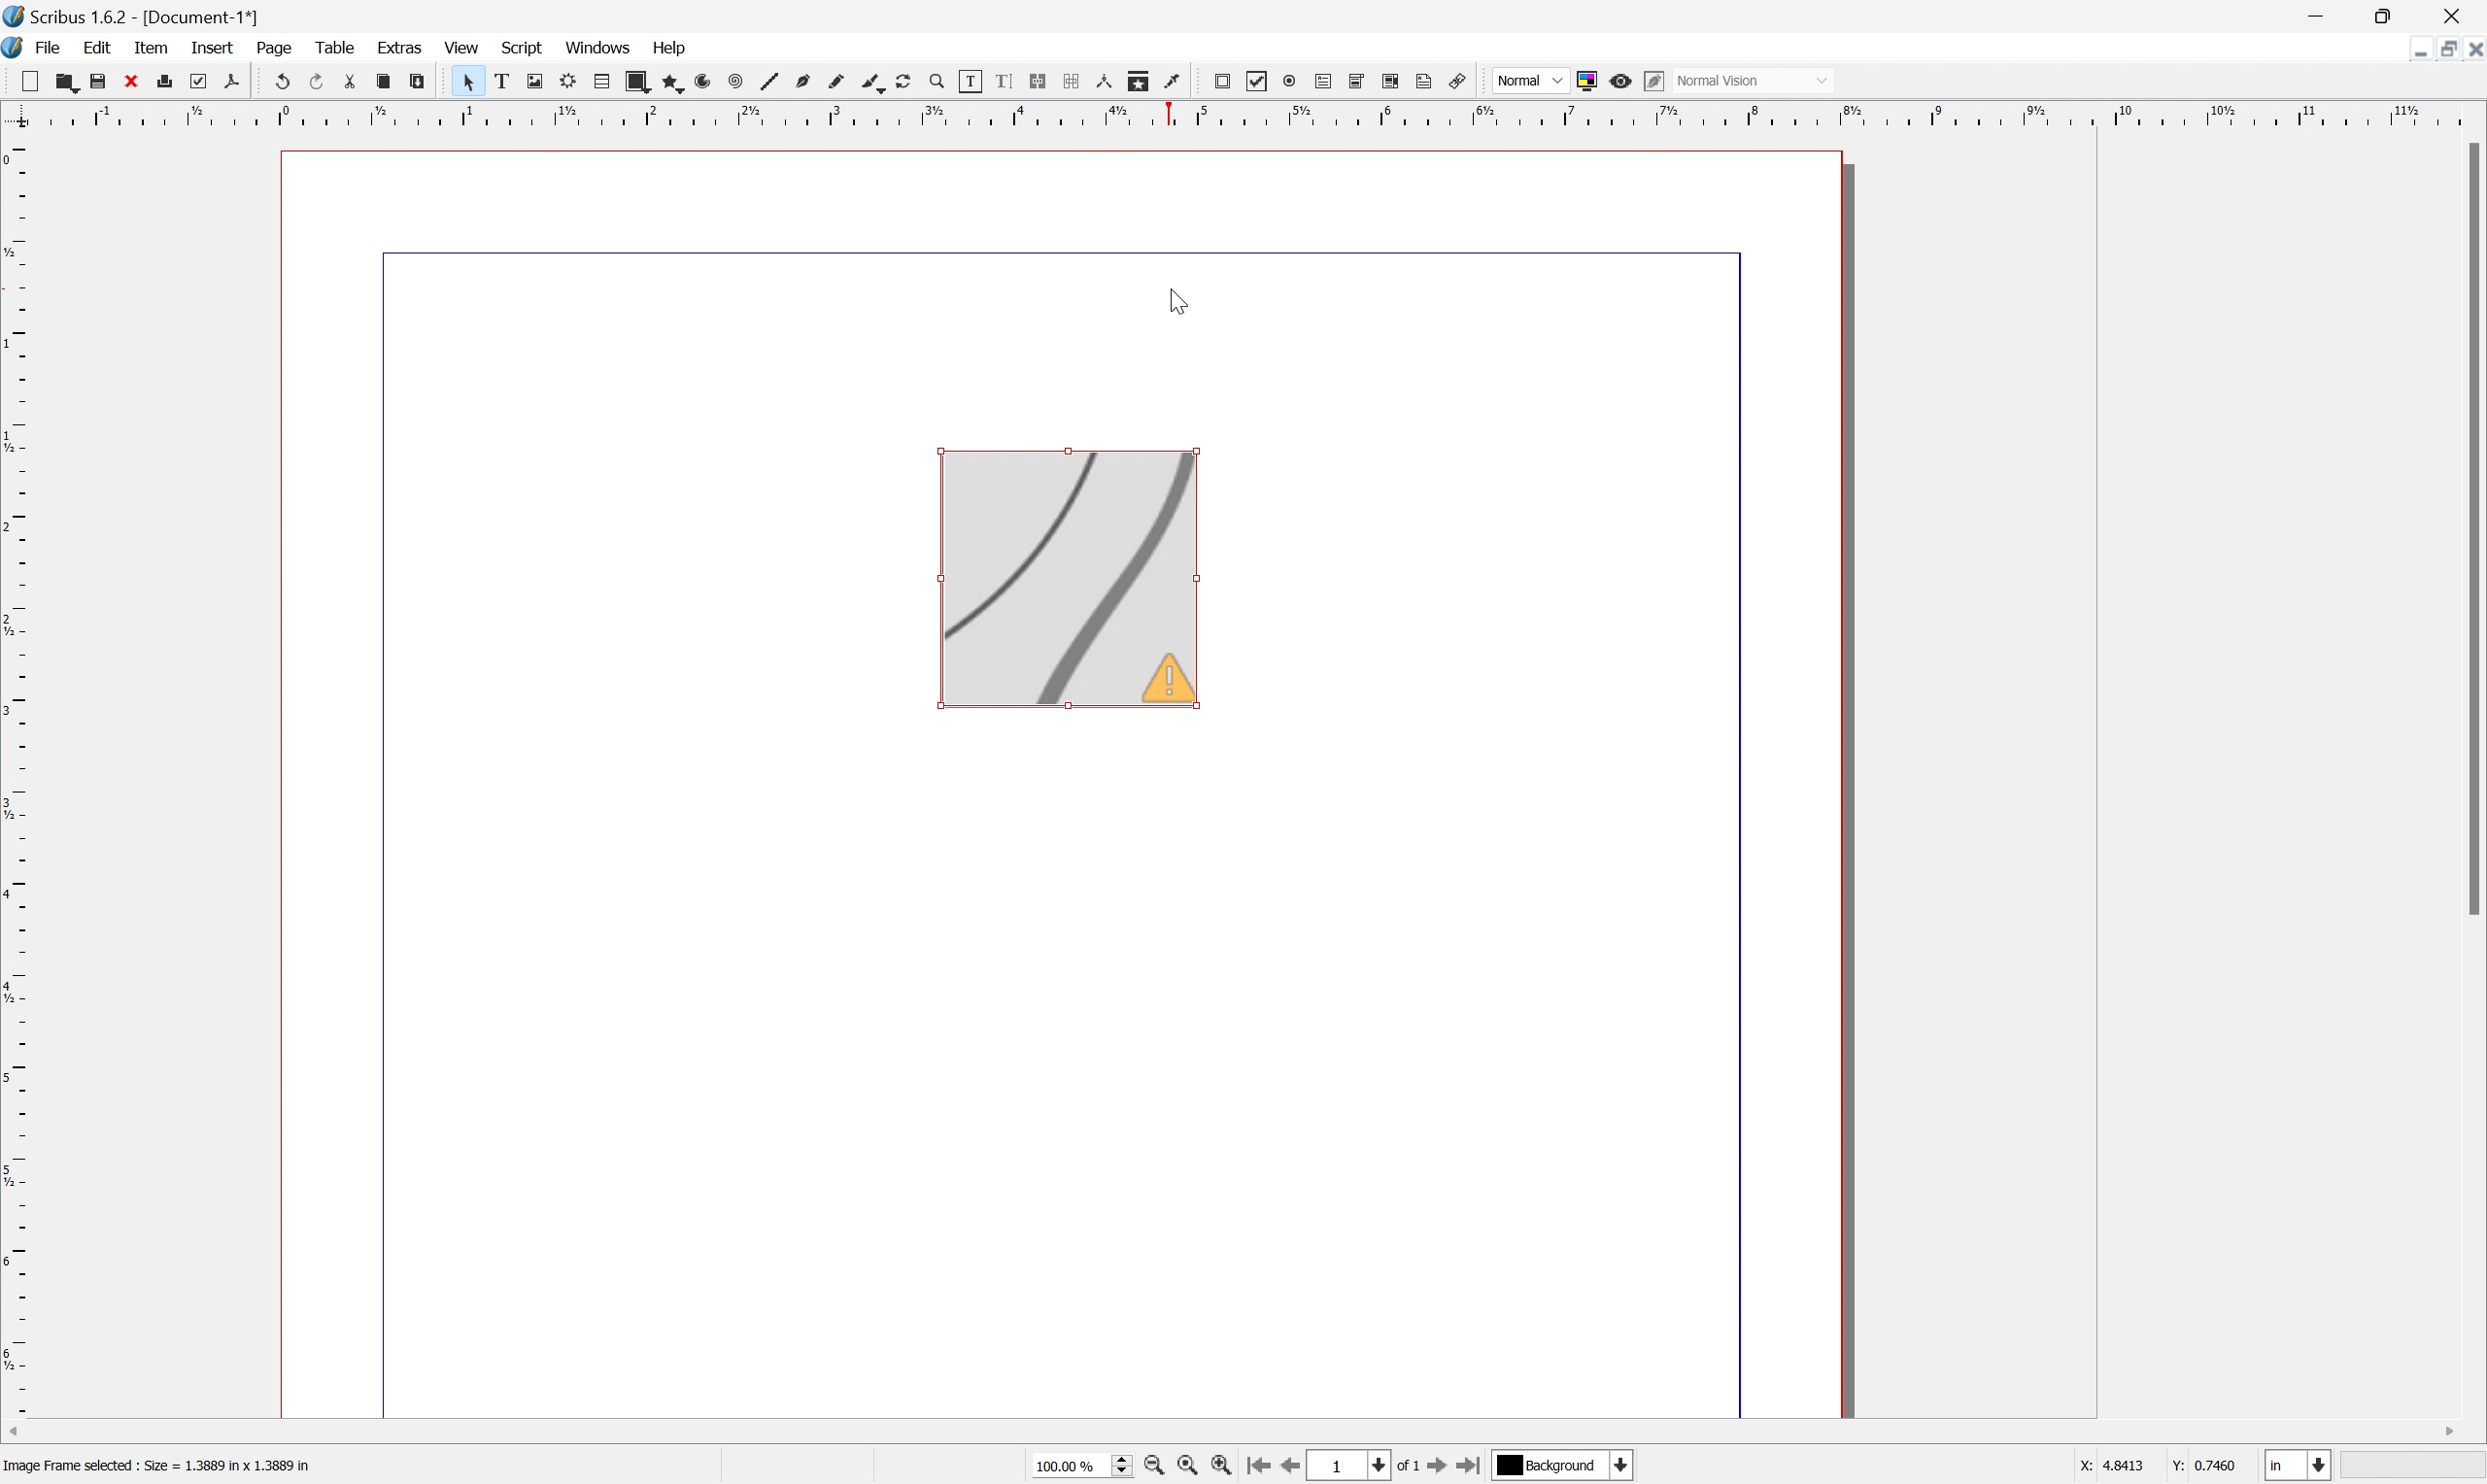 The height and width of the screenshot is (1484, 2487). What do you see at coordinates (599, 46) in the screenshot?
I see `Windows` at bounding box center [599, 46].